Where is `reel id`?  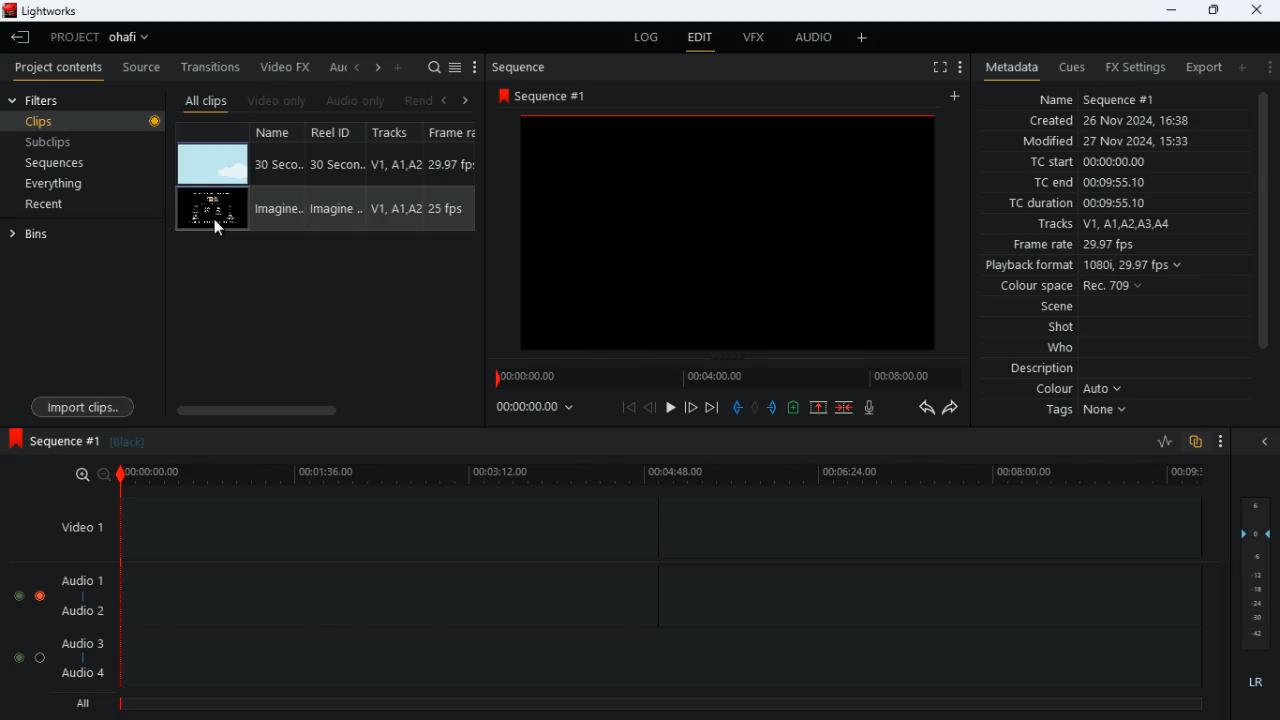
reel id is located at coordinates (334, 135).